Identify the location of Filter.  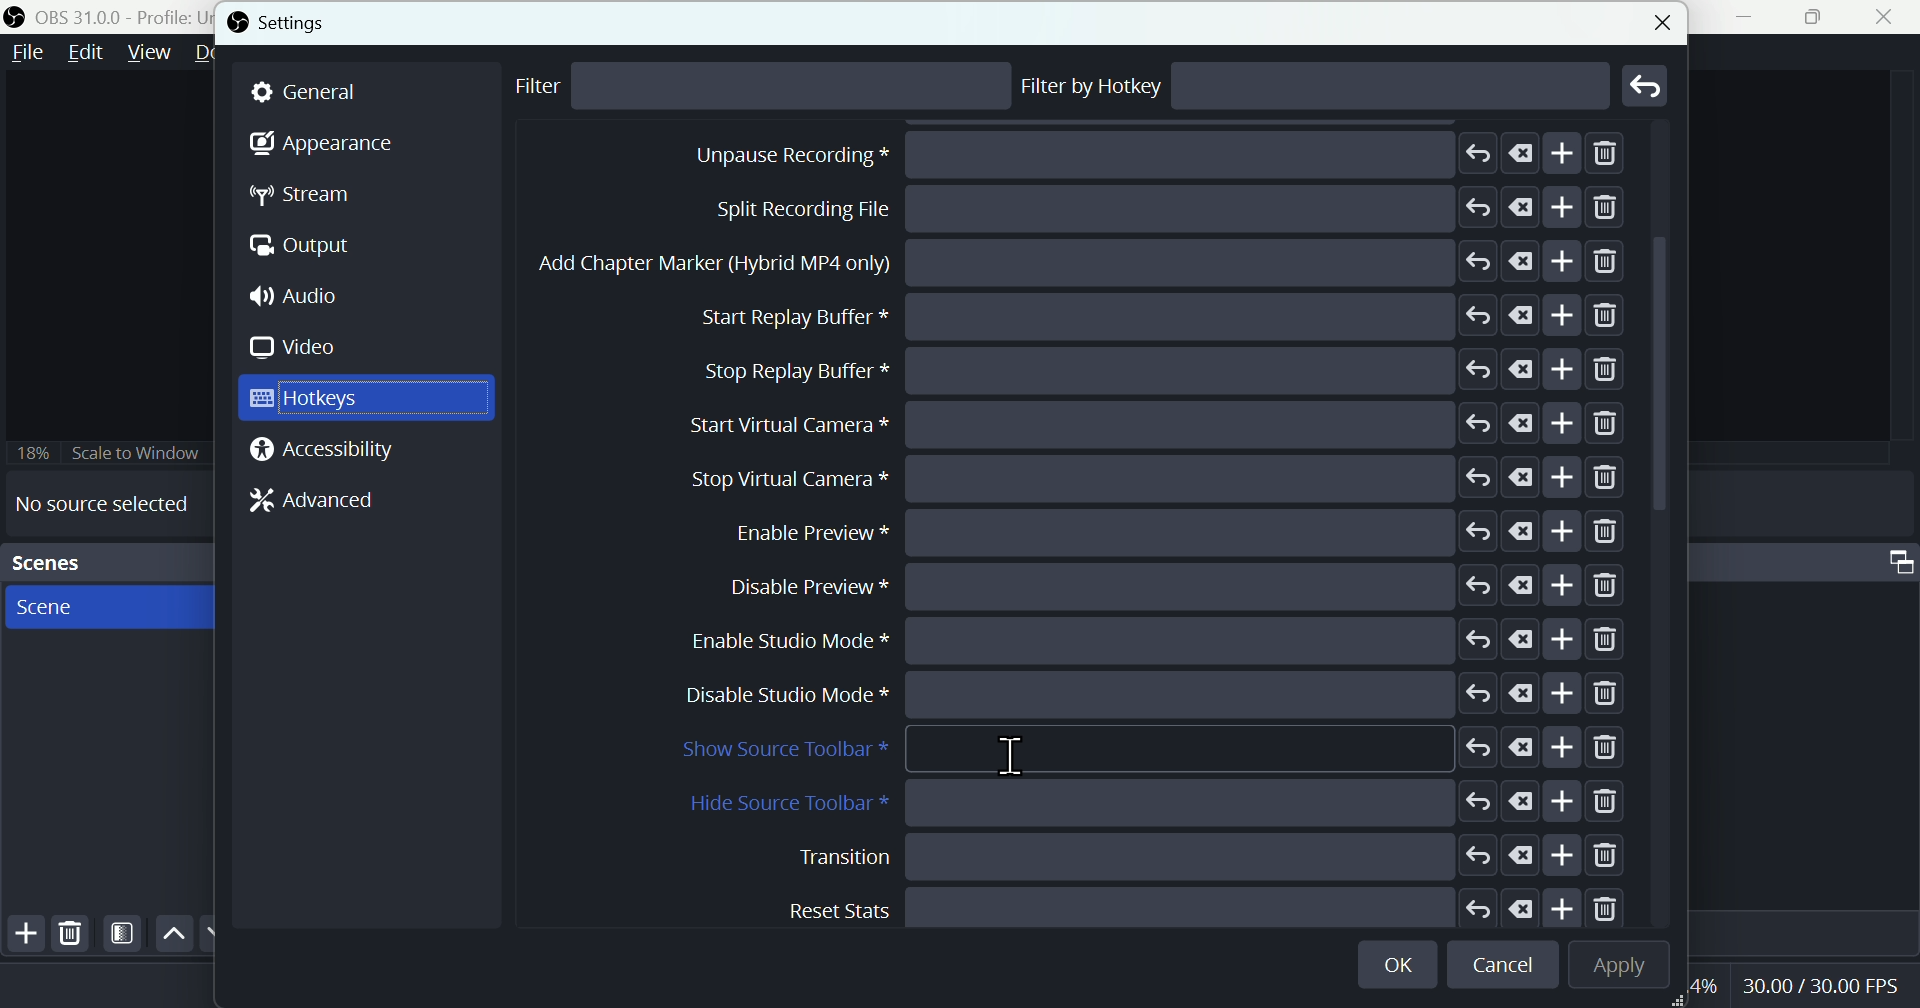
(552, 88).